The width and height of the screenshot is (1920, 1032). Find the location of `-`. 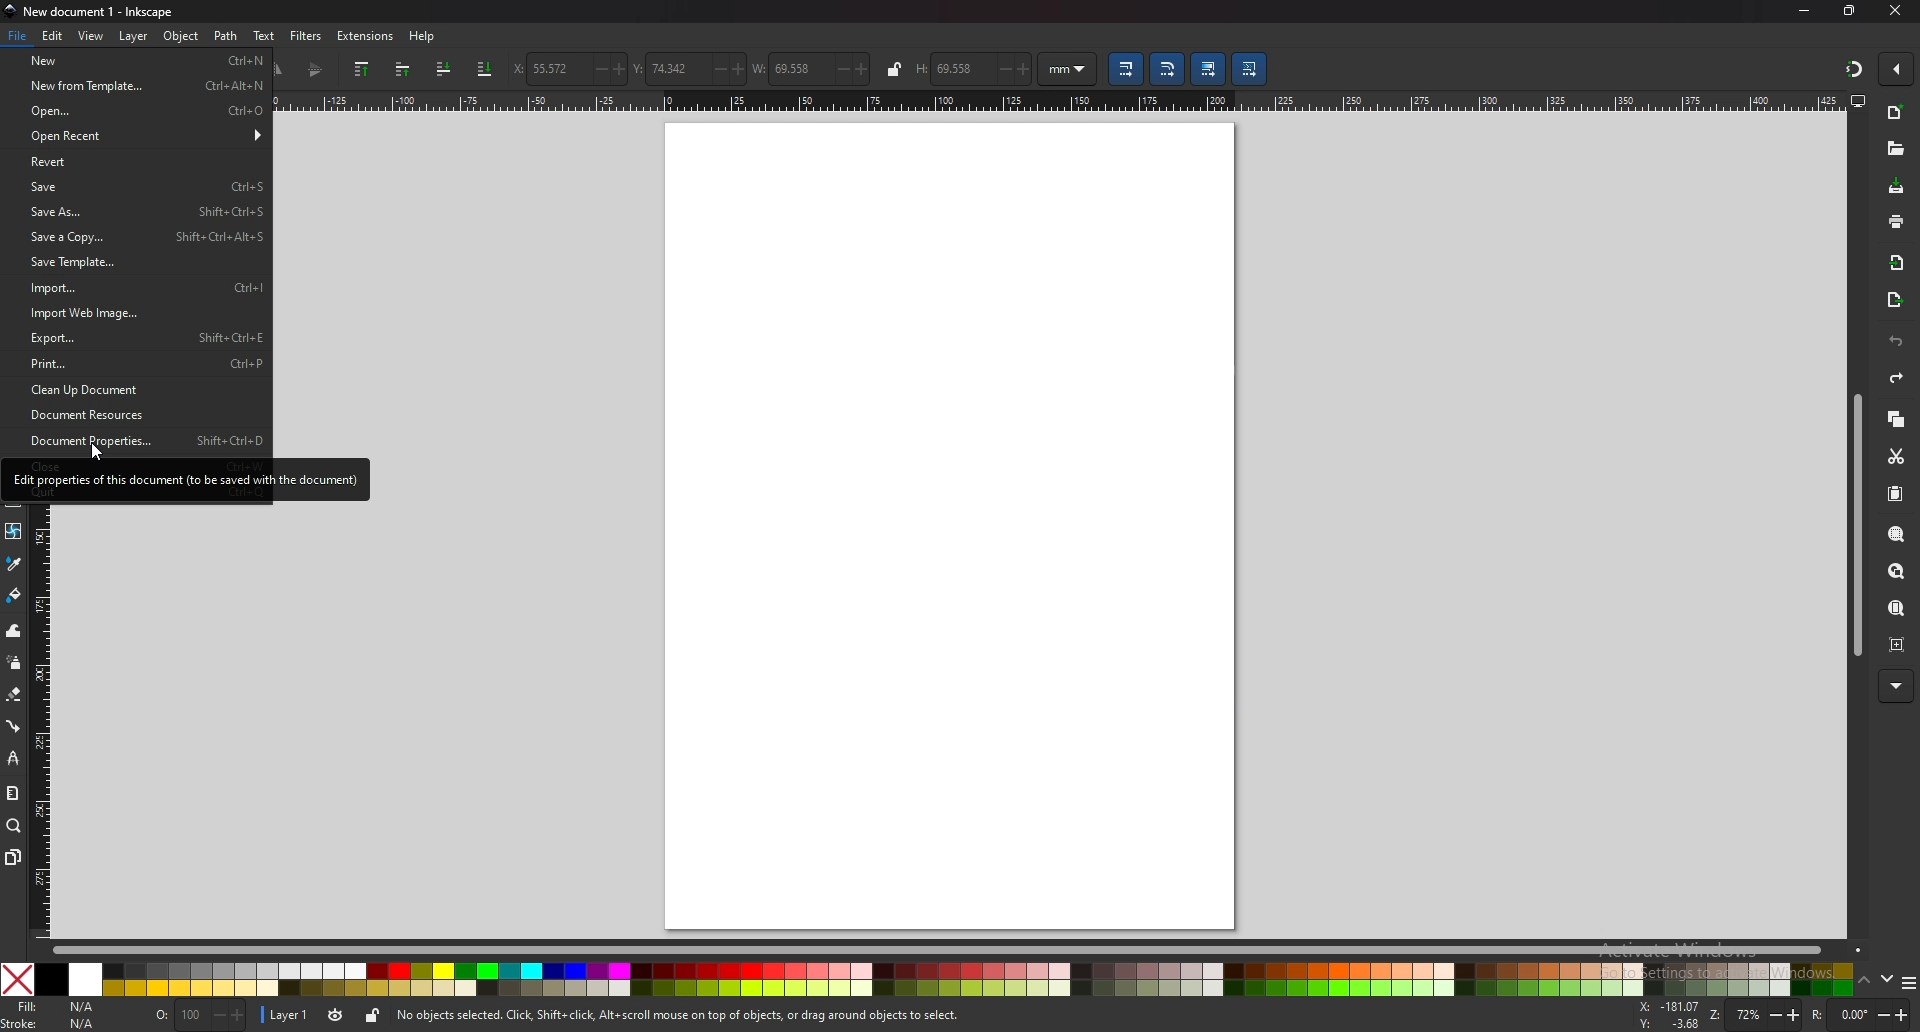

- is located at coordinates (708, 69).